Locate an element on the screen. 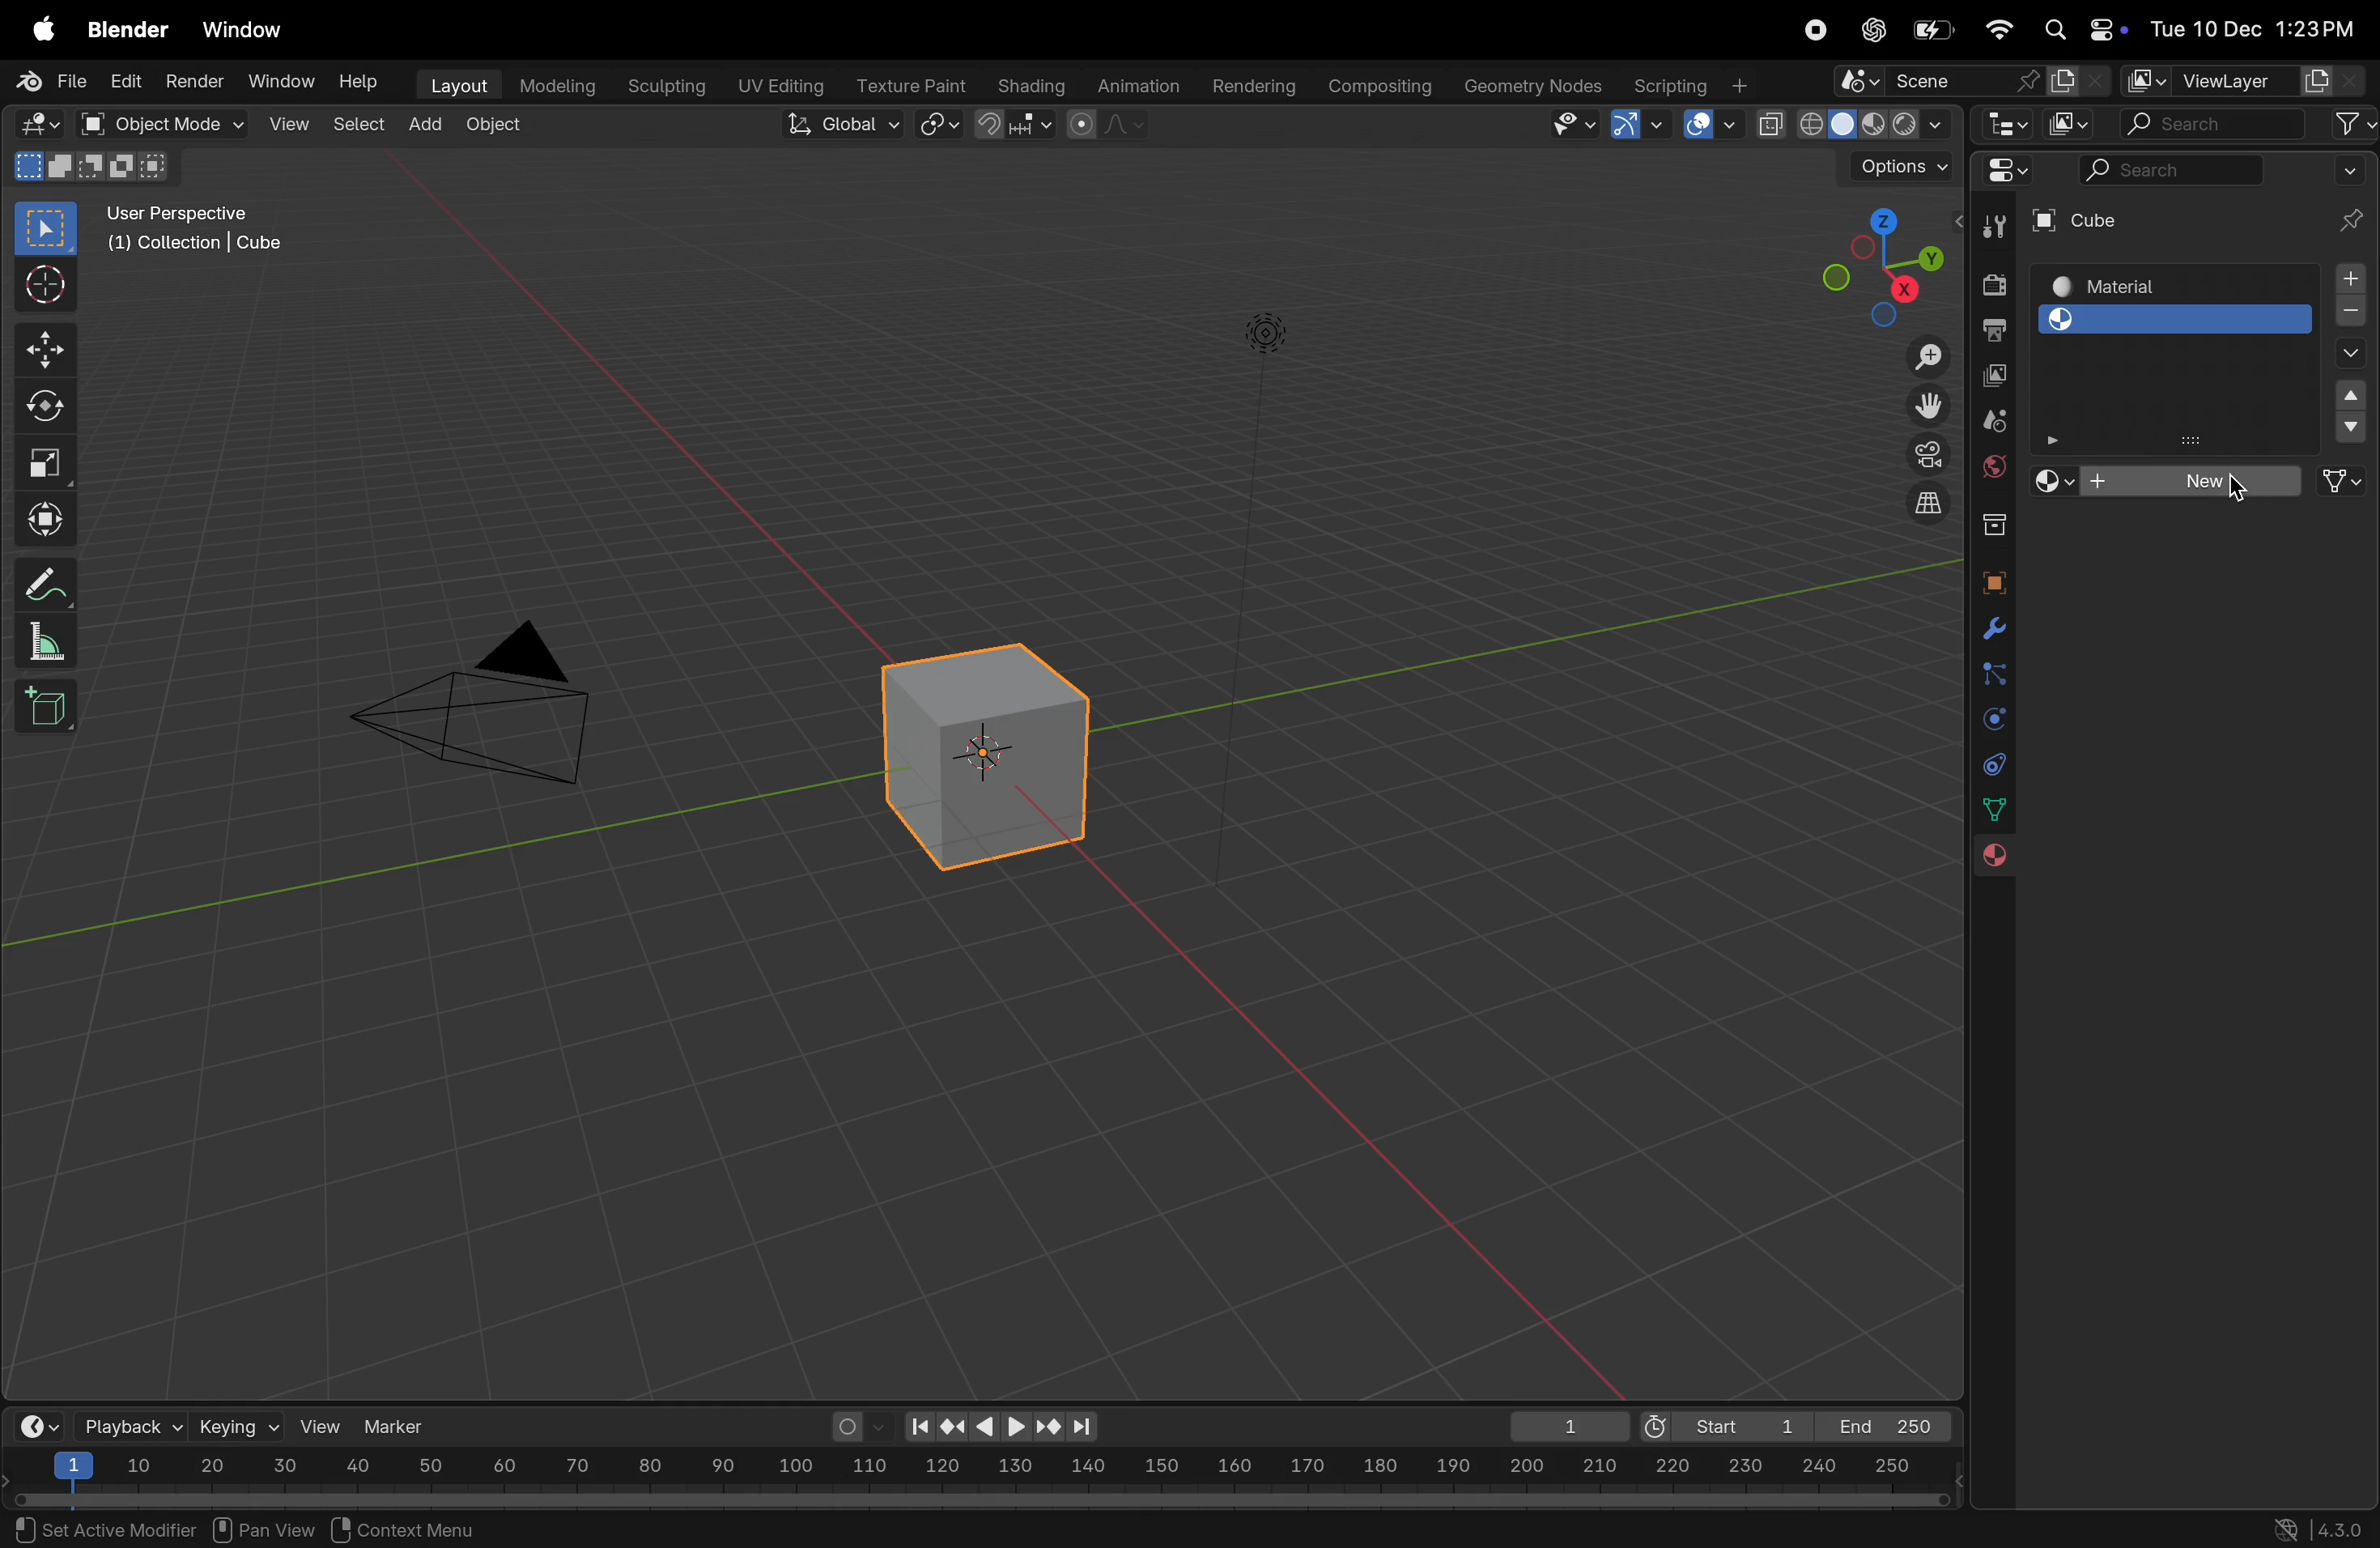  apple widgets is located at coordinates (2080, 30).